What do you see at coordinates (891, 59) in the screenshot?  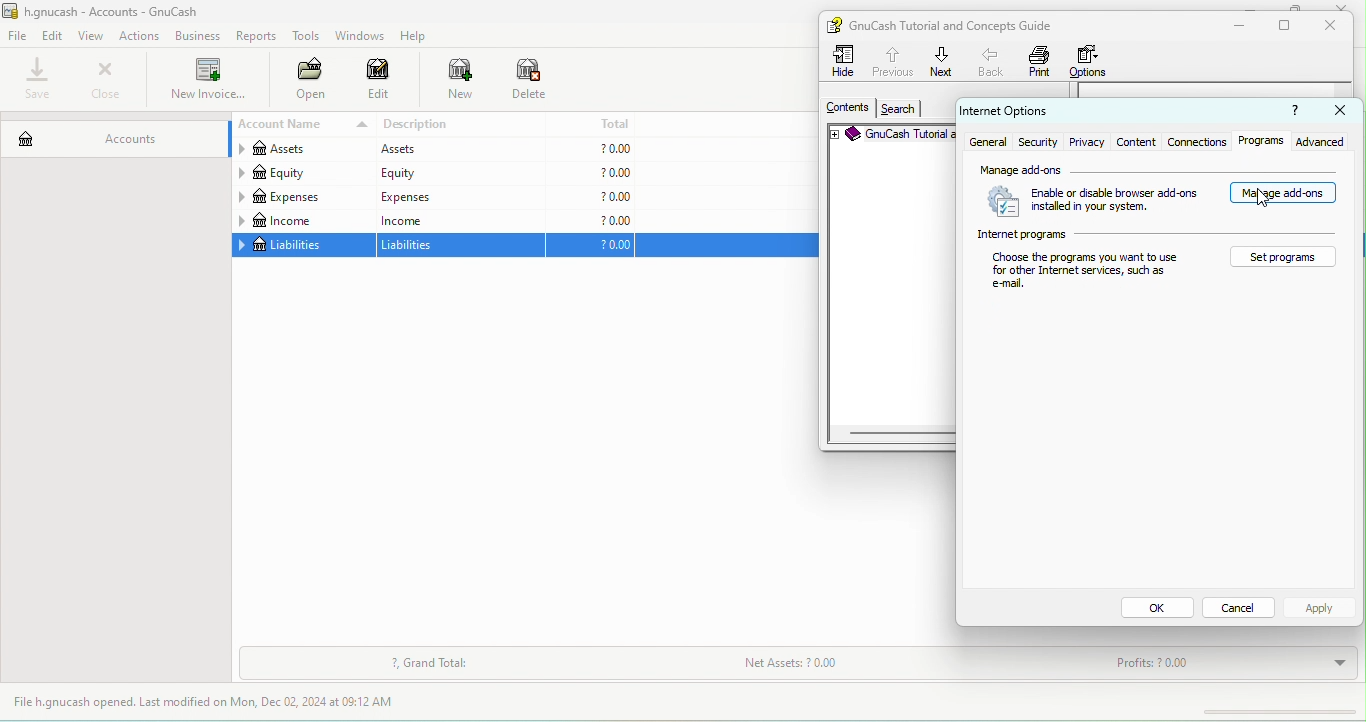 I see `previous` at bounding box center [891, 59].